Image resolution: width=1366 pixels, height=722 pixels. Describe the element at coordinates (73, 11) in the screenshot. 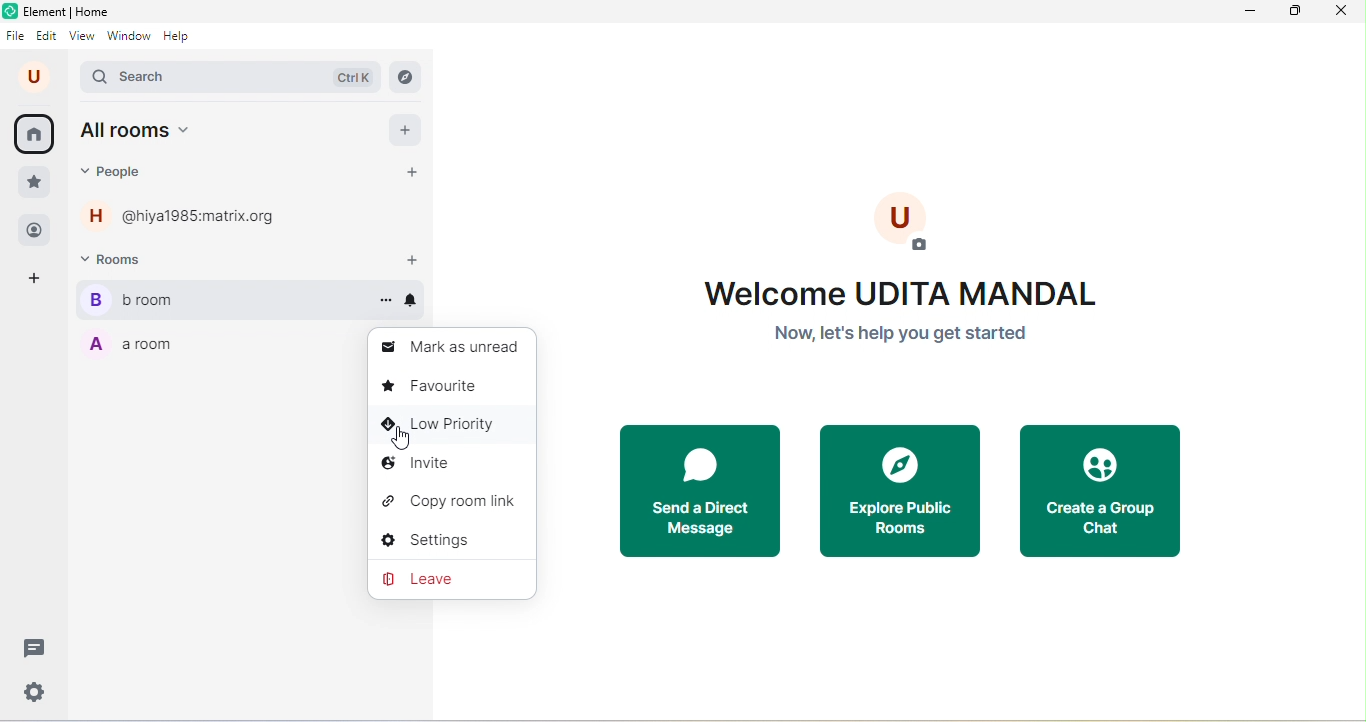

I see `element home` at that location.